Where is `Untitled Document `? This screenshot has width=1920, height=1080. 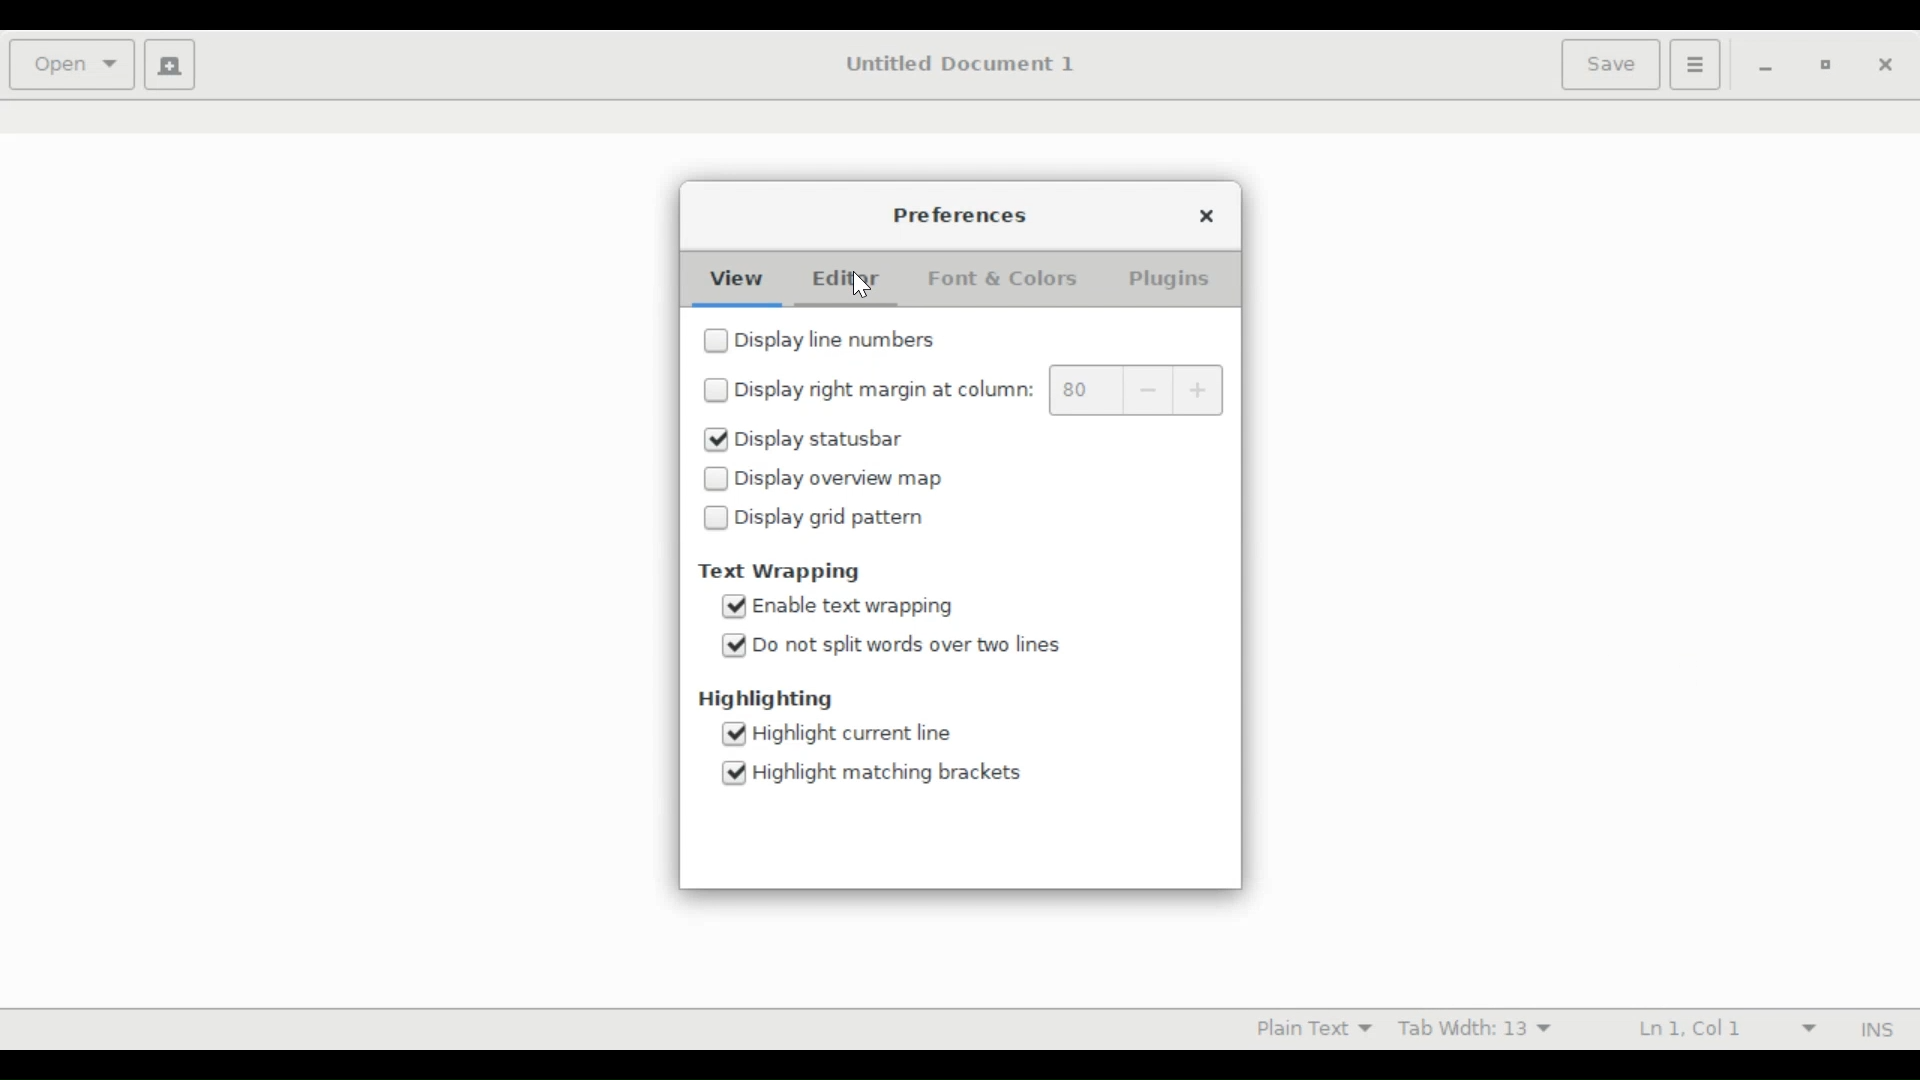
Untitled Document  is located at coordinates (969, 64).